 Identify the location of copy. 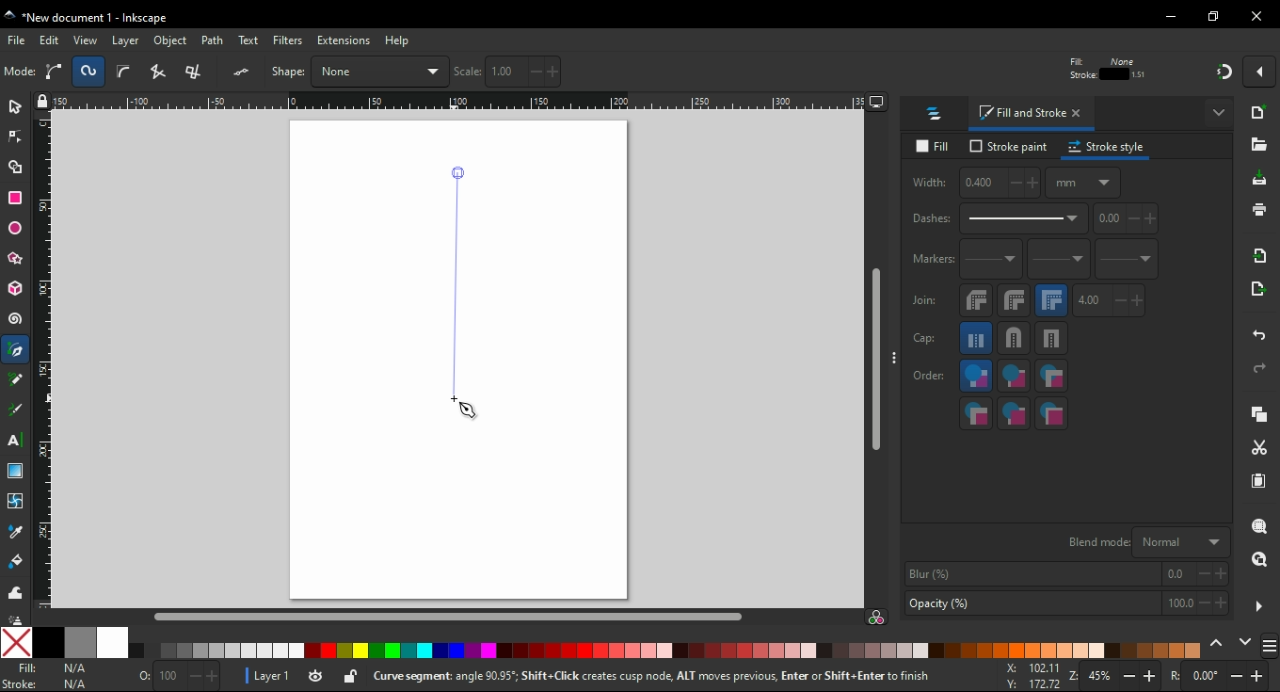
(1259, 415).